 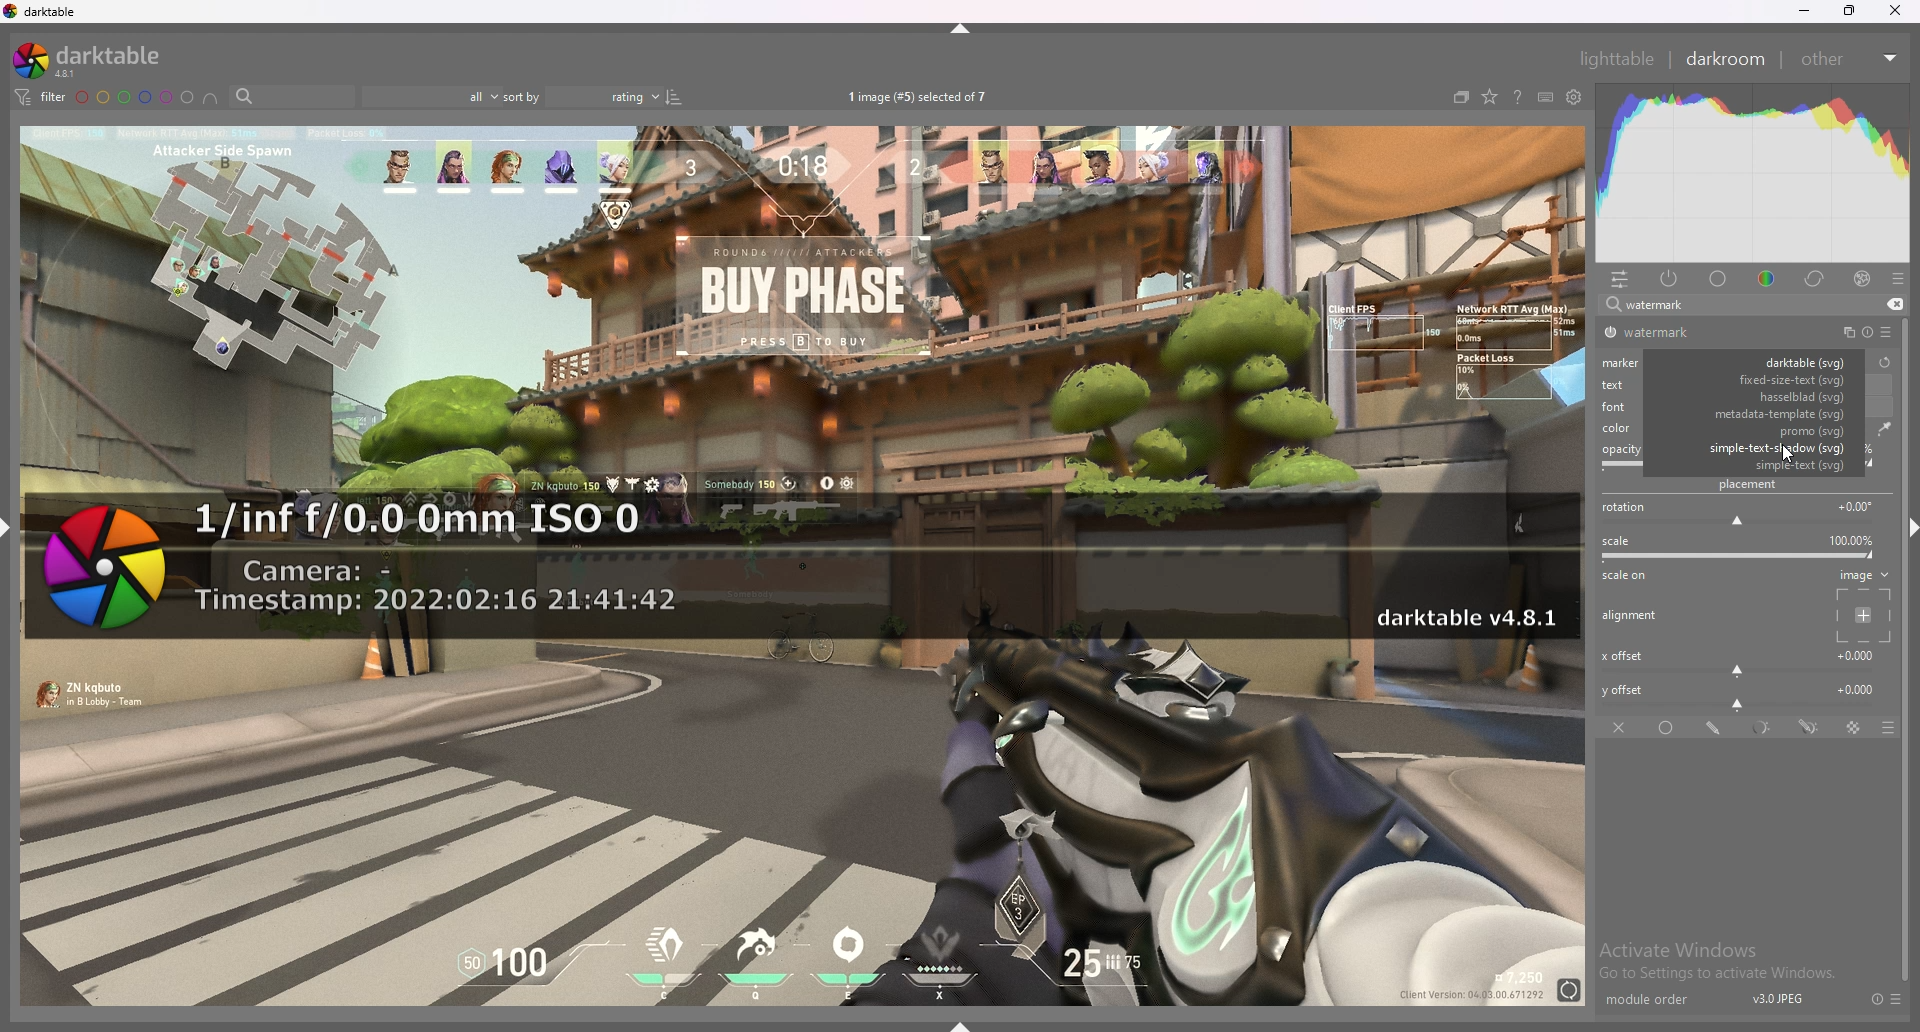 I want to click on presets, so click(x=1898, y=279).